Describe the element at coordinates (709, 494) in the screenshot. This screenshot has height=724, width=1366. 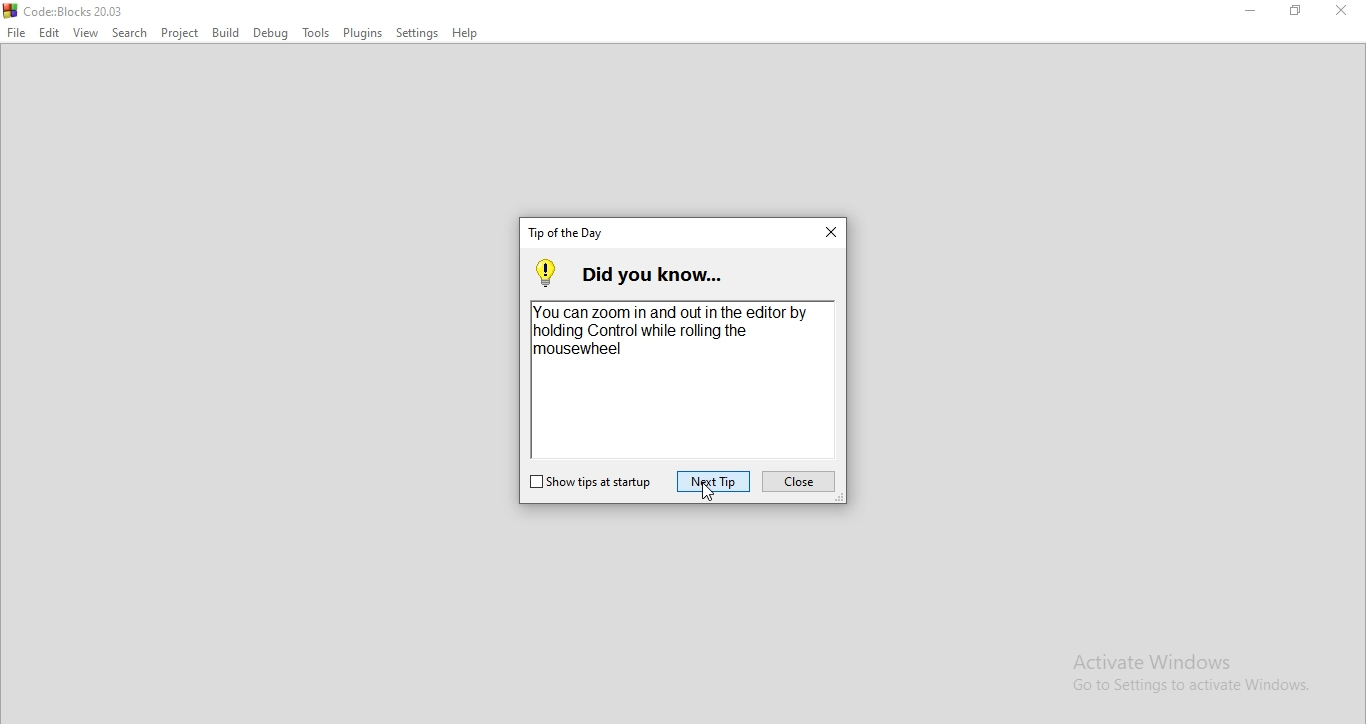
I see `cursor on Next Tip` at that location.